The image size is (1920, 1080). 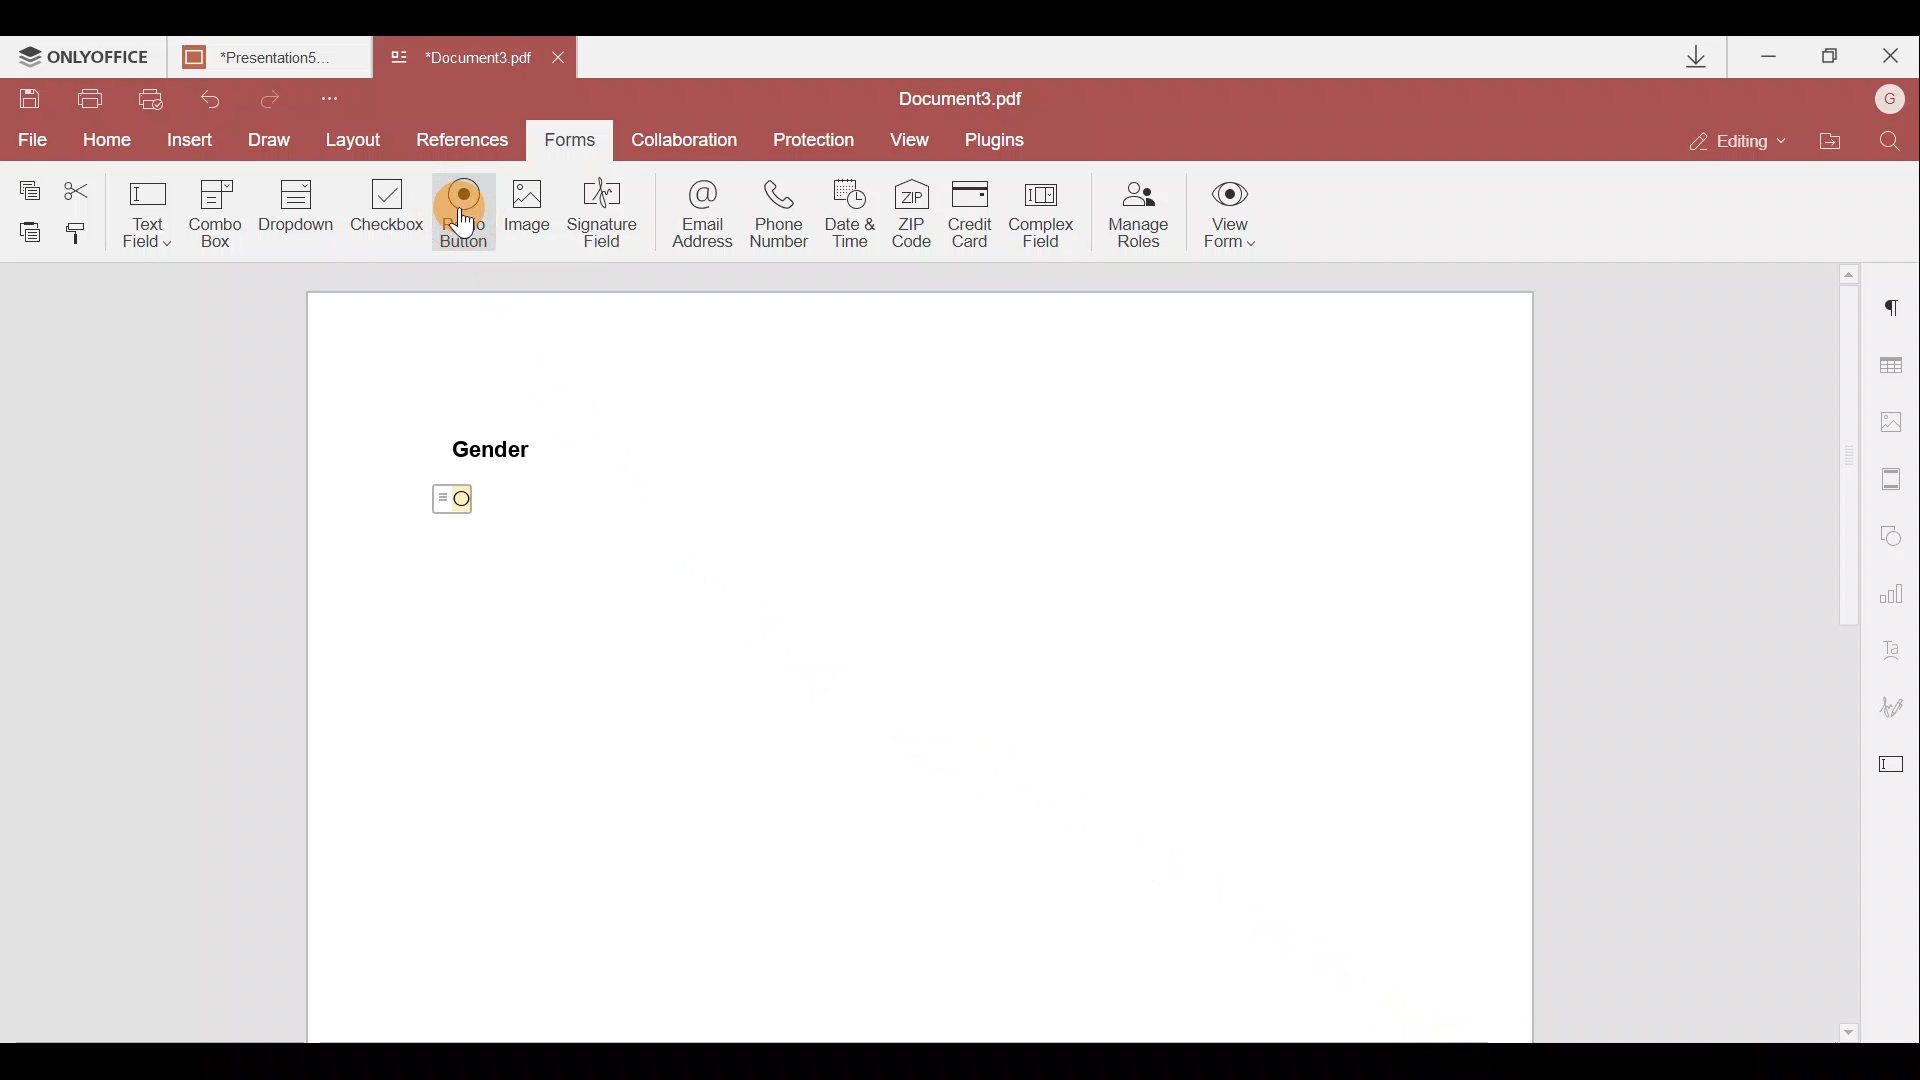 I want to click on Collaboration, so click(x=690, y=138).